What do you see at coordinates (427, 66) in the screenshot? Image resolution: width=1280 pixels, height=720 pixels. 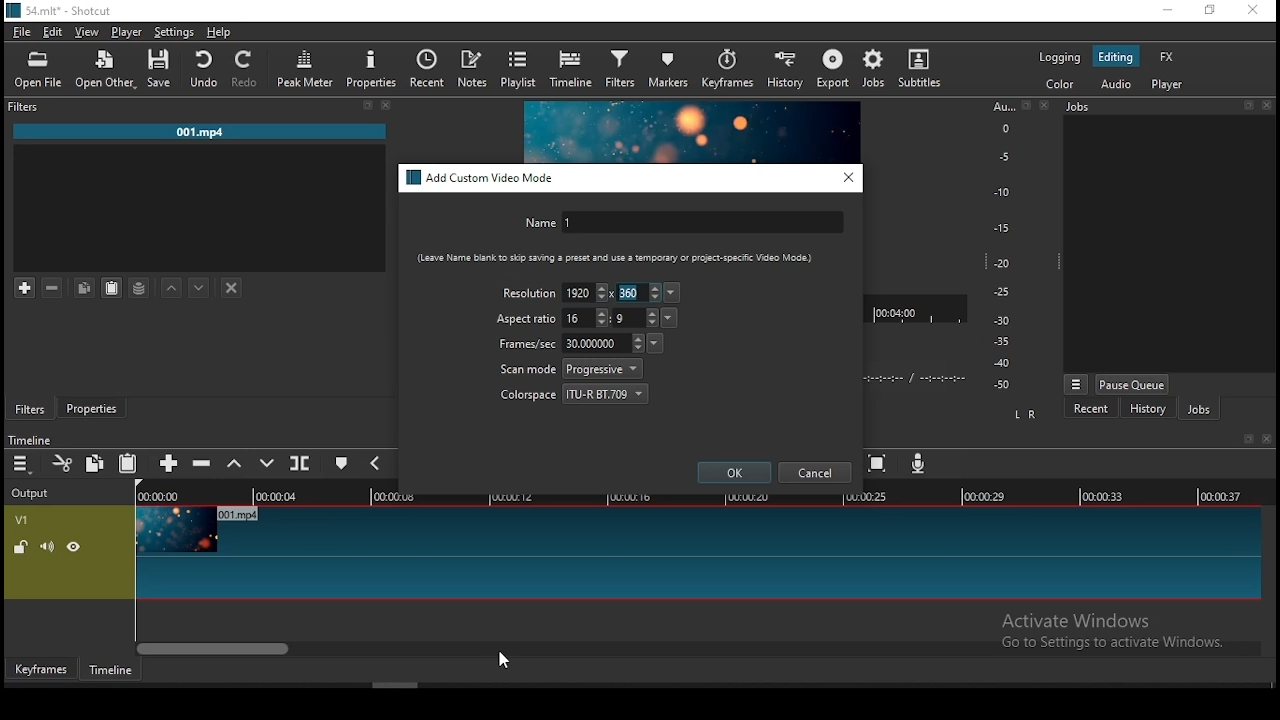 I see `recent` at bounding box center [427, 66].